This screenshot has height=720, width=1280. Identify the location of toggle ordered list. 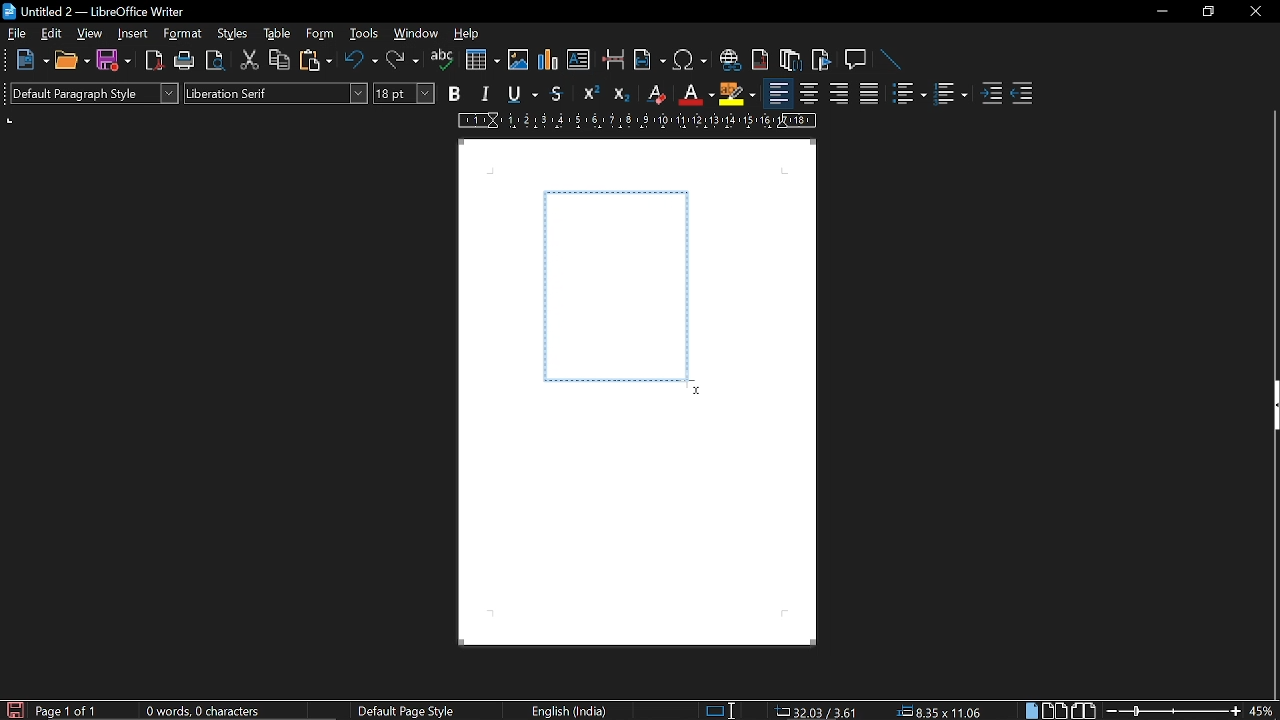
(950, 95).